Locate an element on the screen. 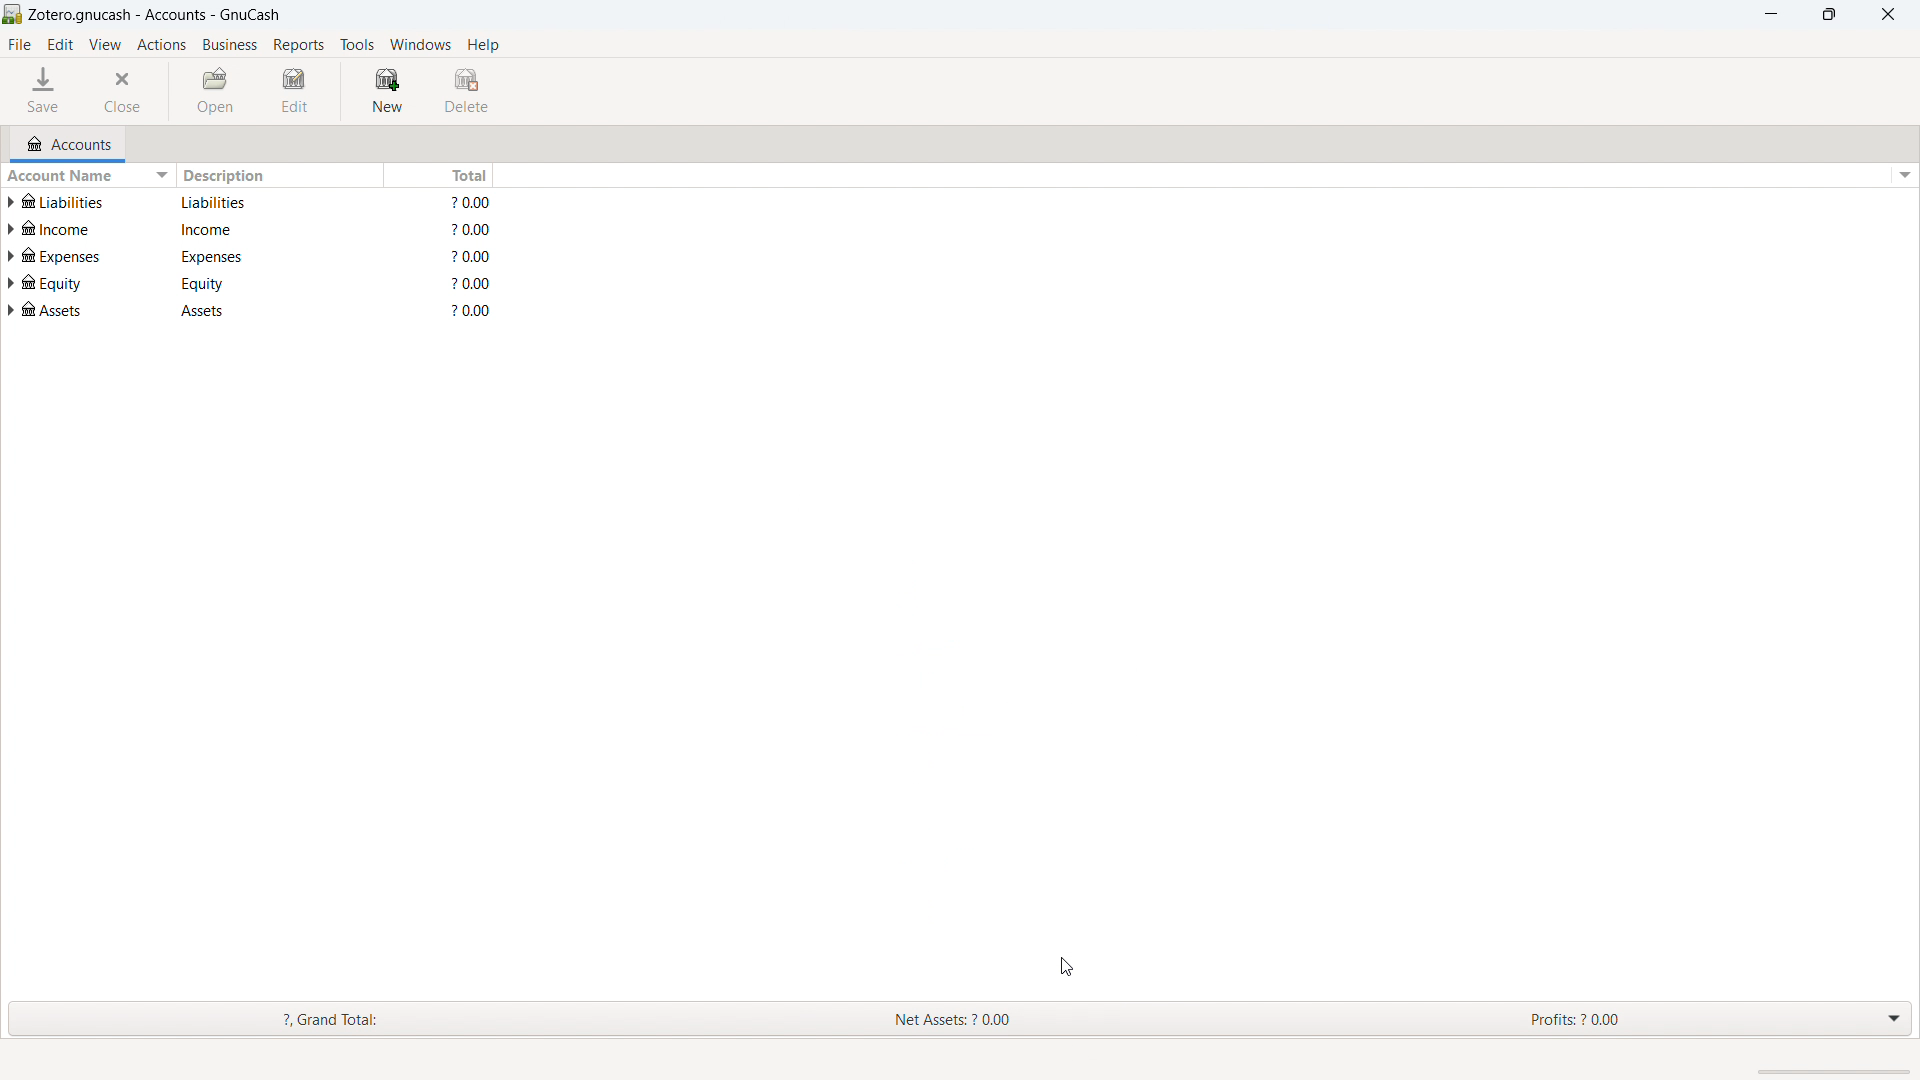 This screenshot has width=1920, height=1080. Profits: 2 0.00 is located at coordinates (1685, 1018).